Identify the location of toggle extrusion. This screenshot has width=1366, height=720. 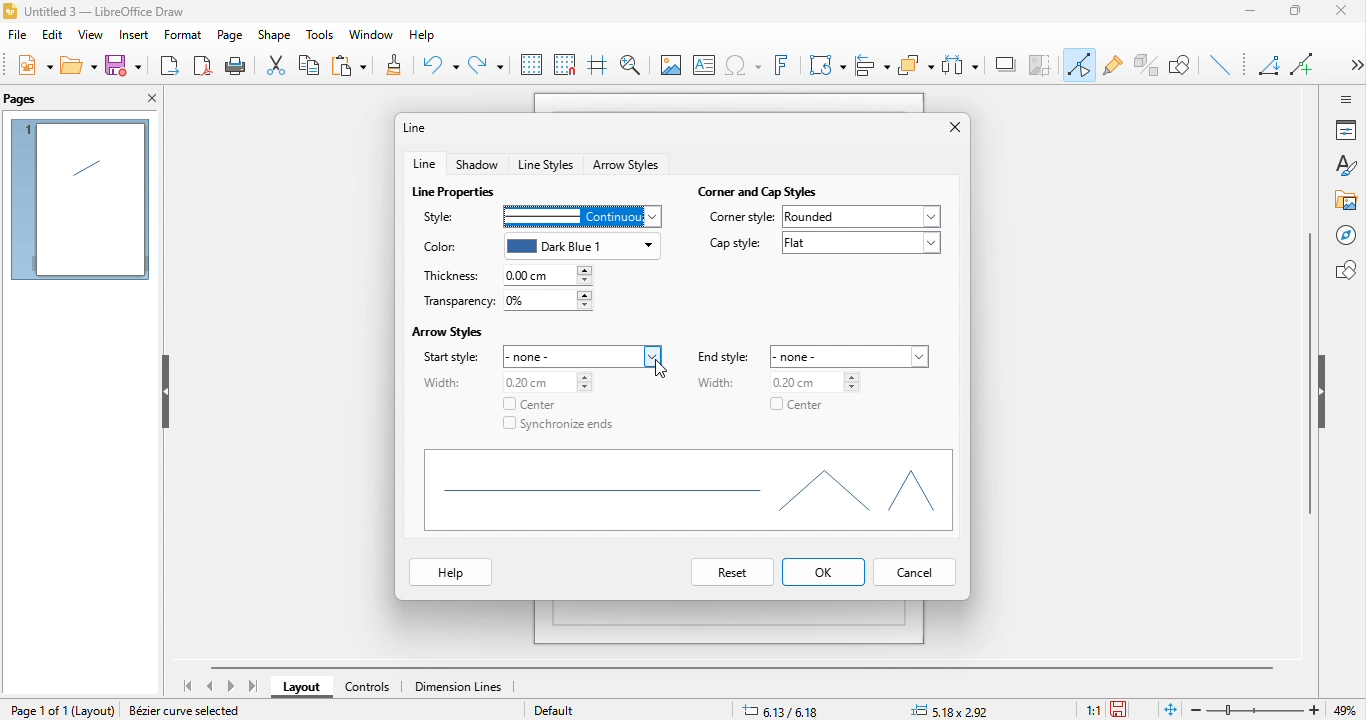
(1147, 64).